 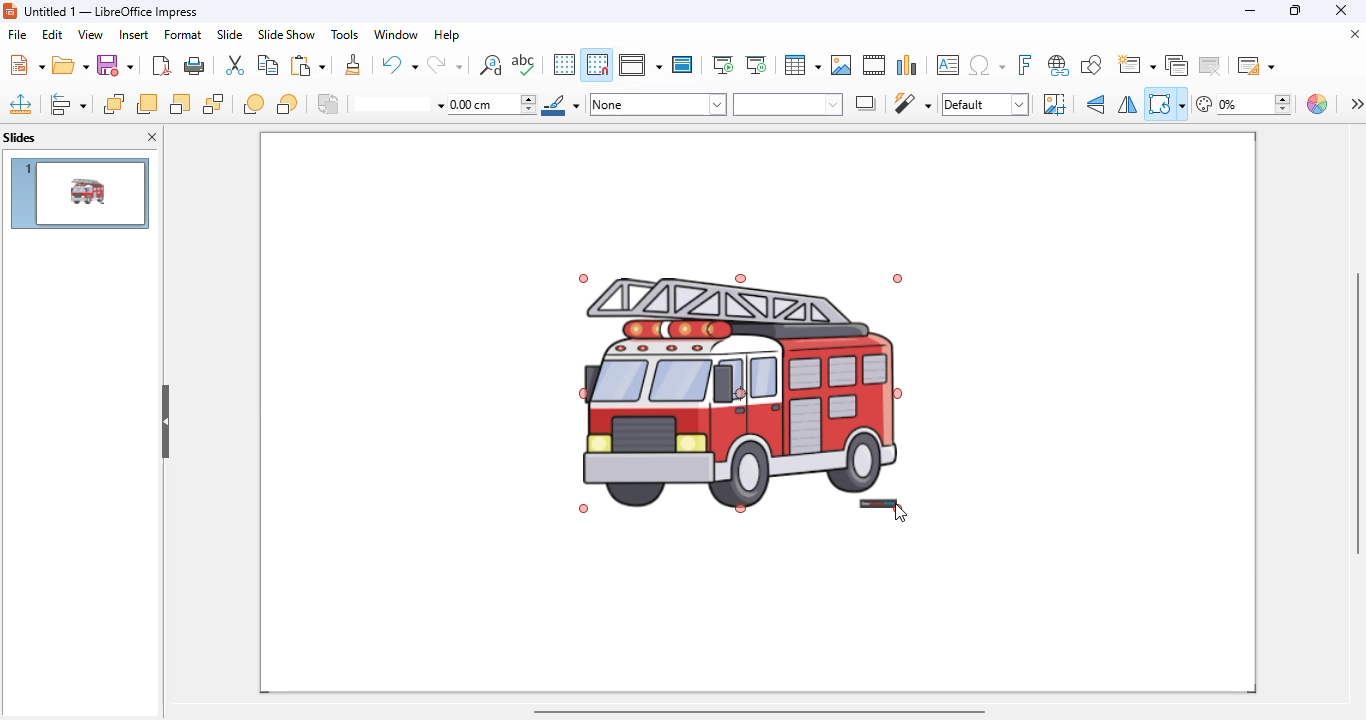 I want to click on save, so click(x=116, y=65).